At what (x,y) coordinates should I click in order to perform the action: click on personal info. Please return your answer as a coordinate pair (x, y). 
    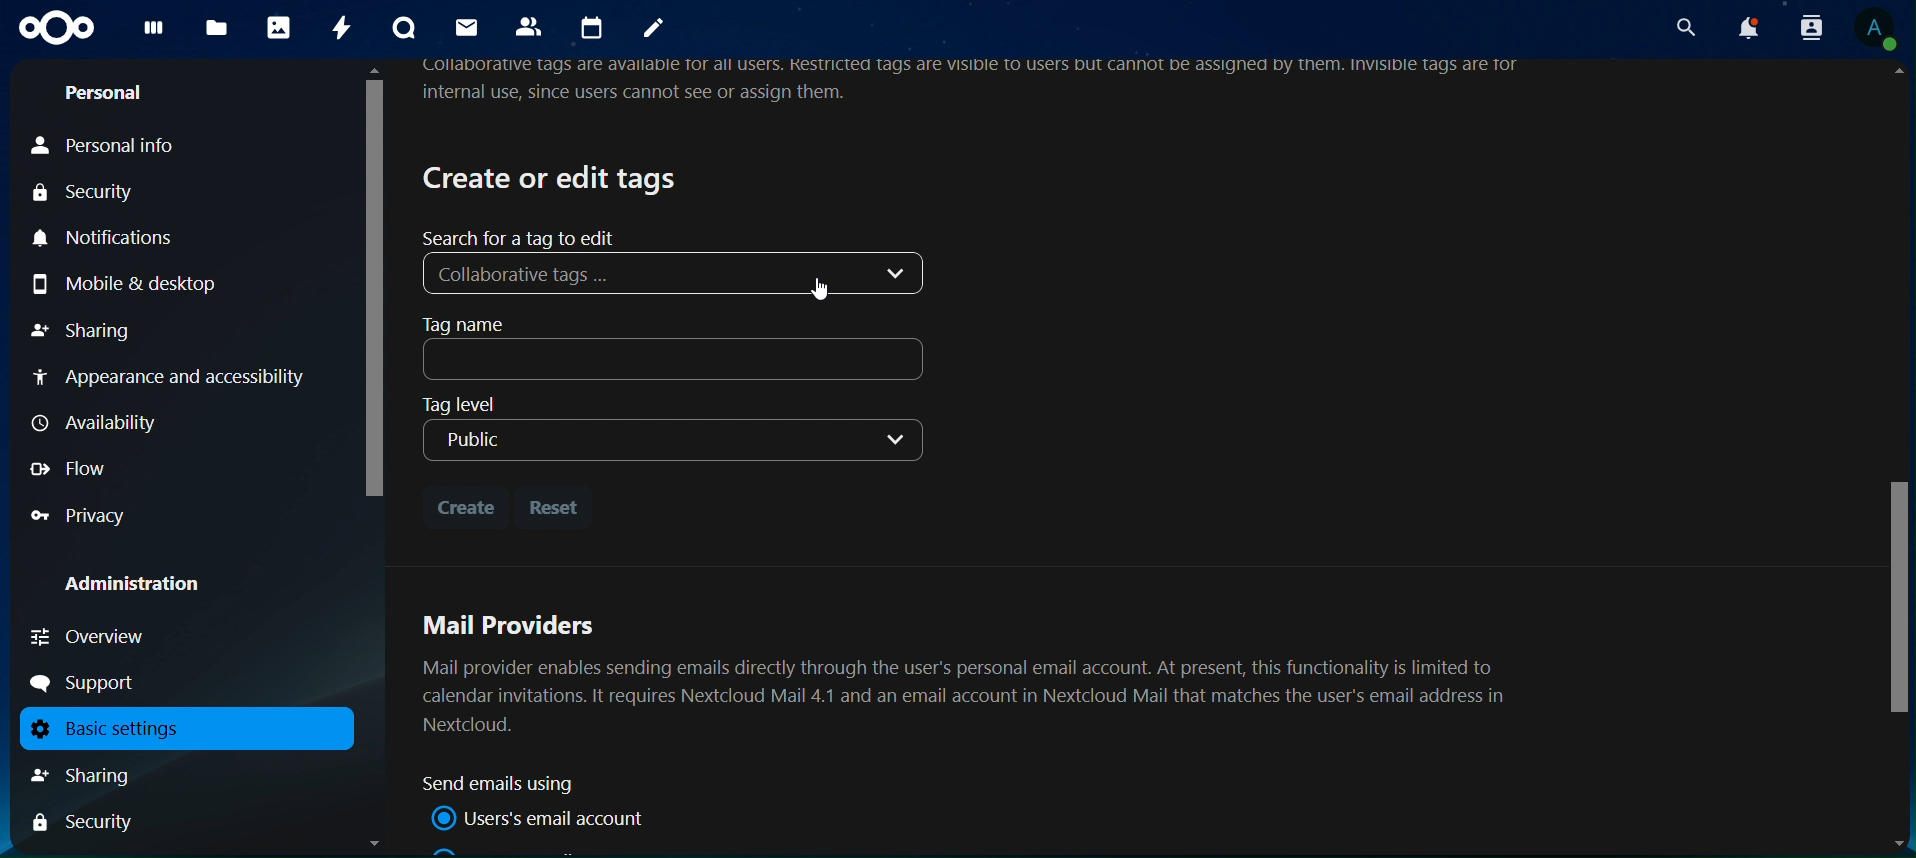
    Looking at the image, I should click on (131, 147).